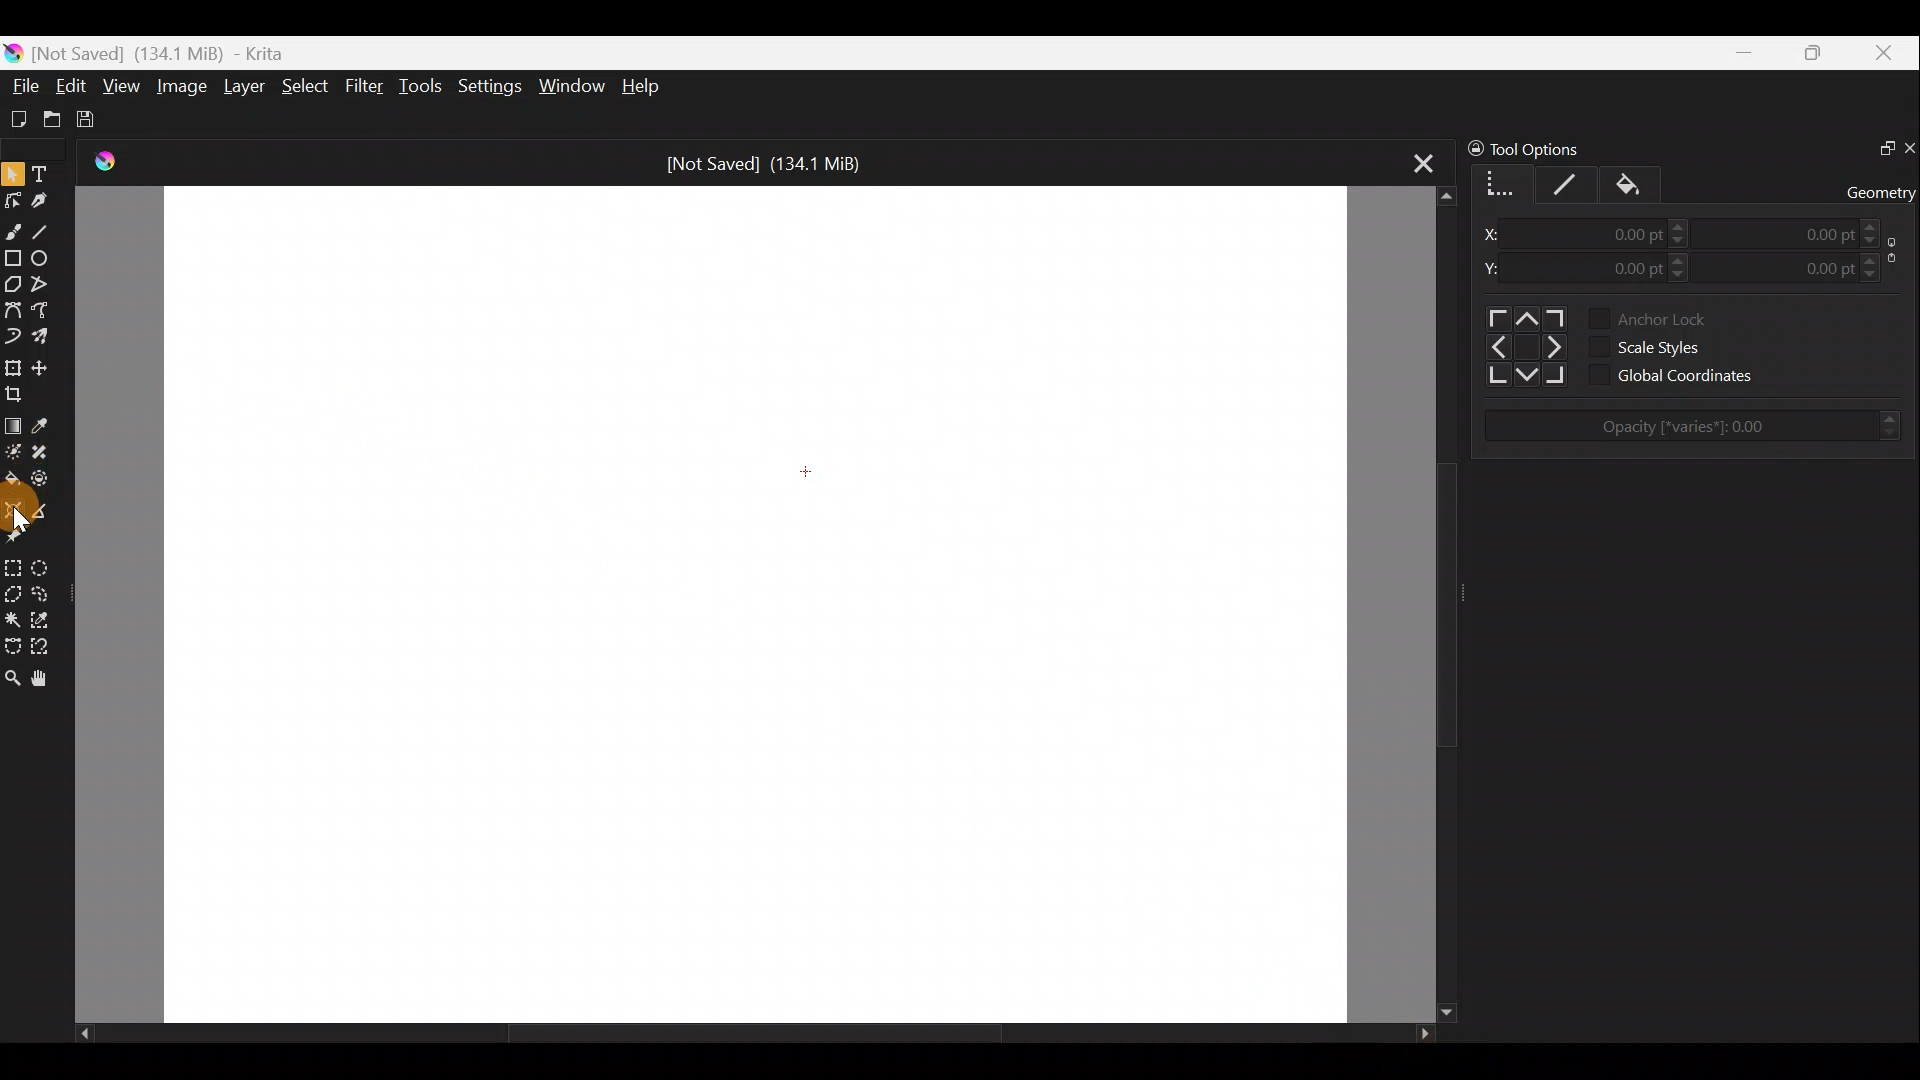  What do you see at coordinates (47, 592) in the screenshot?
I see `Freehand selection tool` at bounding box center [47, 592].